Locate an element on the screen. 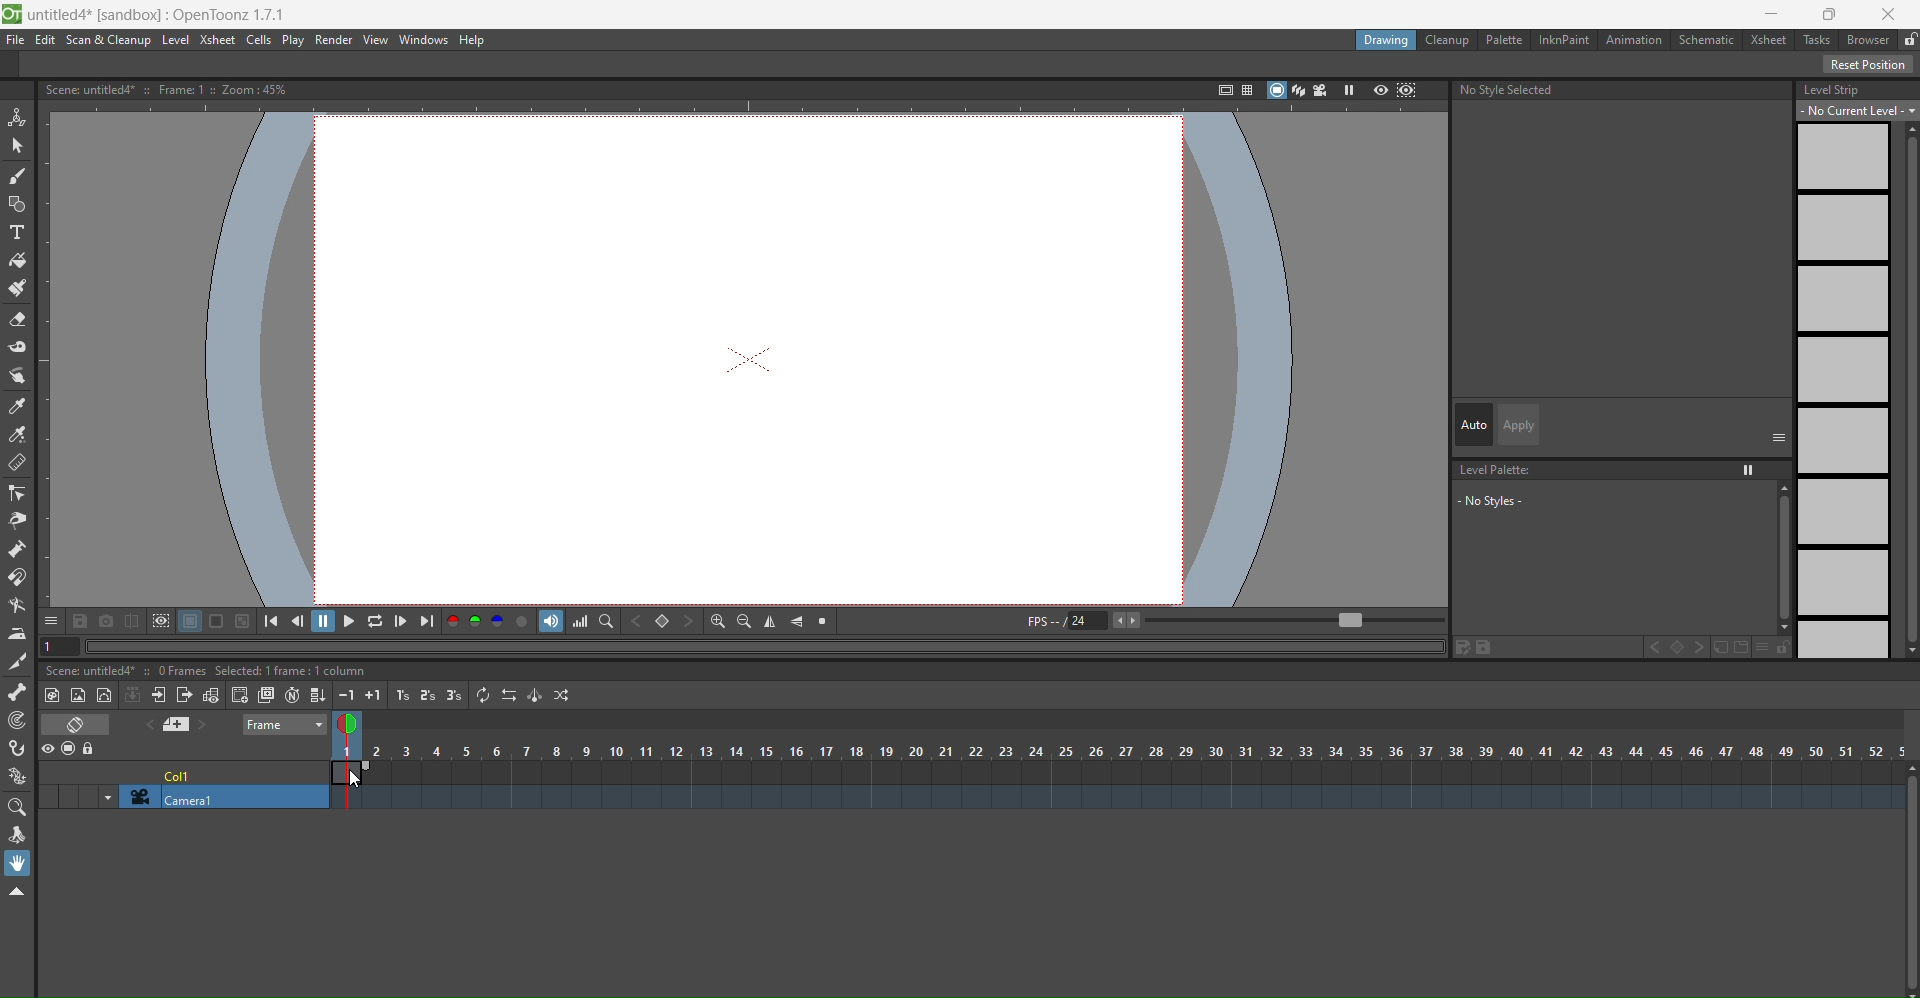 The image size is (1920, 998). reverse is located at coordinates (508, 694).